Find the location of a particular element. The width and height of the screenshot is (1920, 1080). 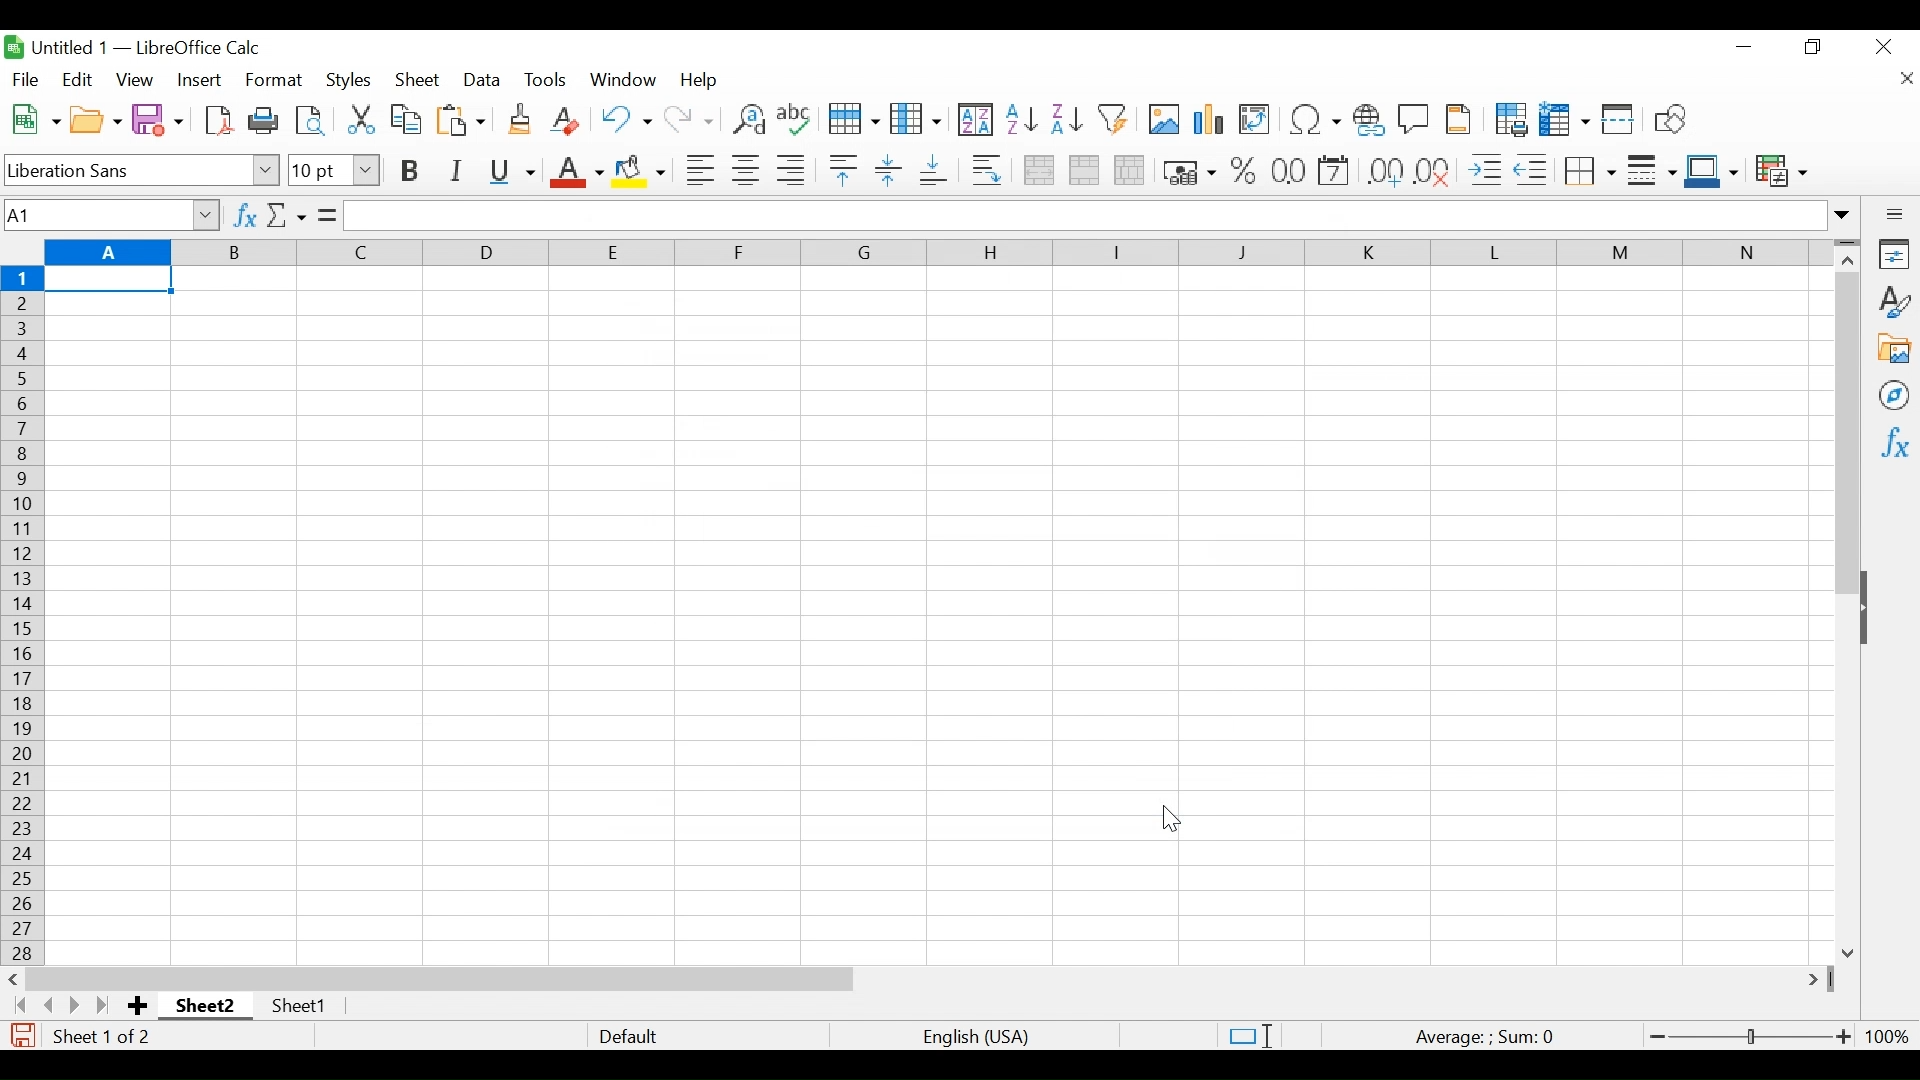

Zoom Slider is located at coordinates (1747, 1033).